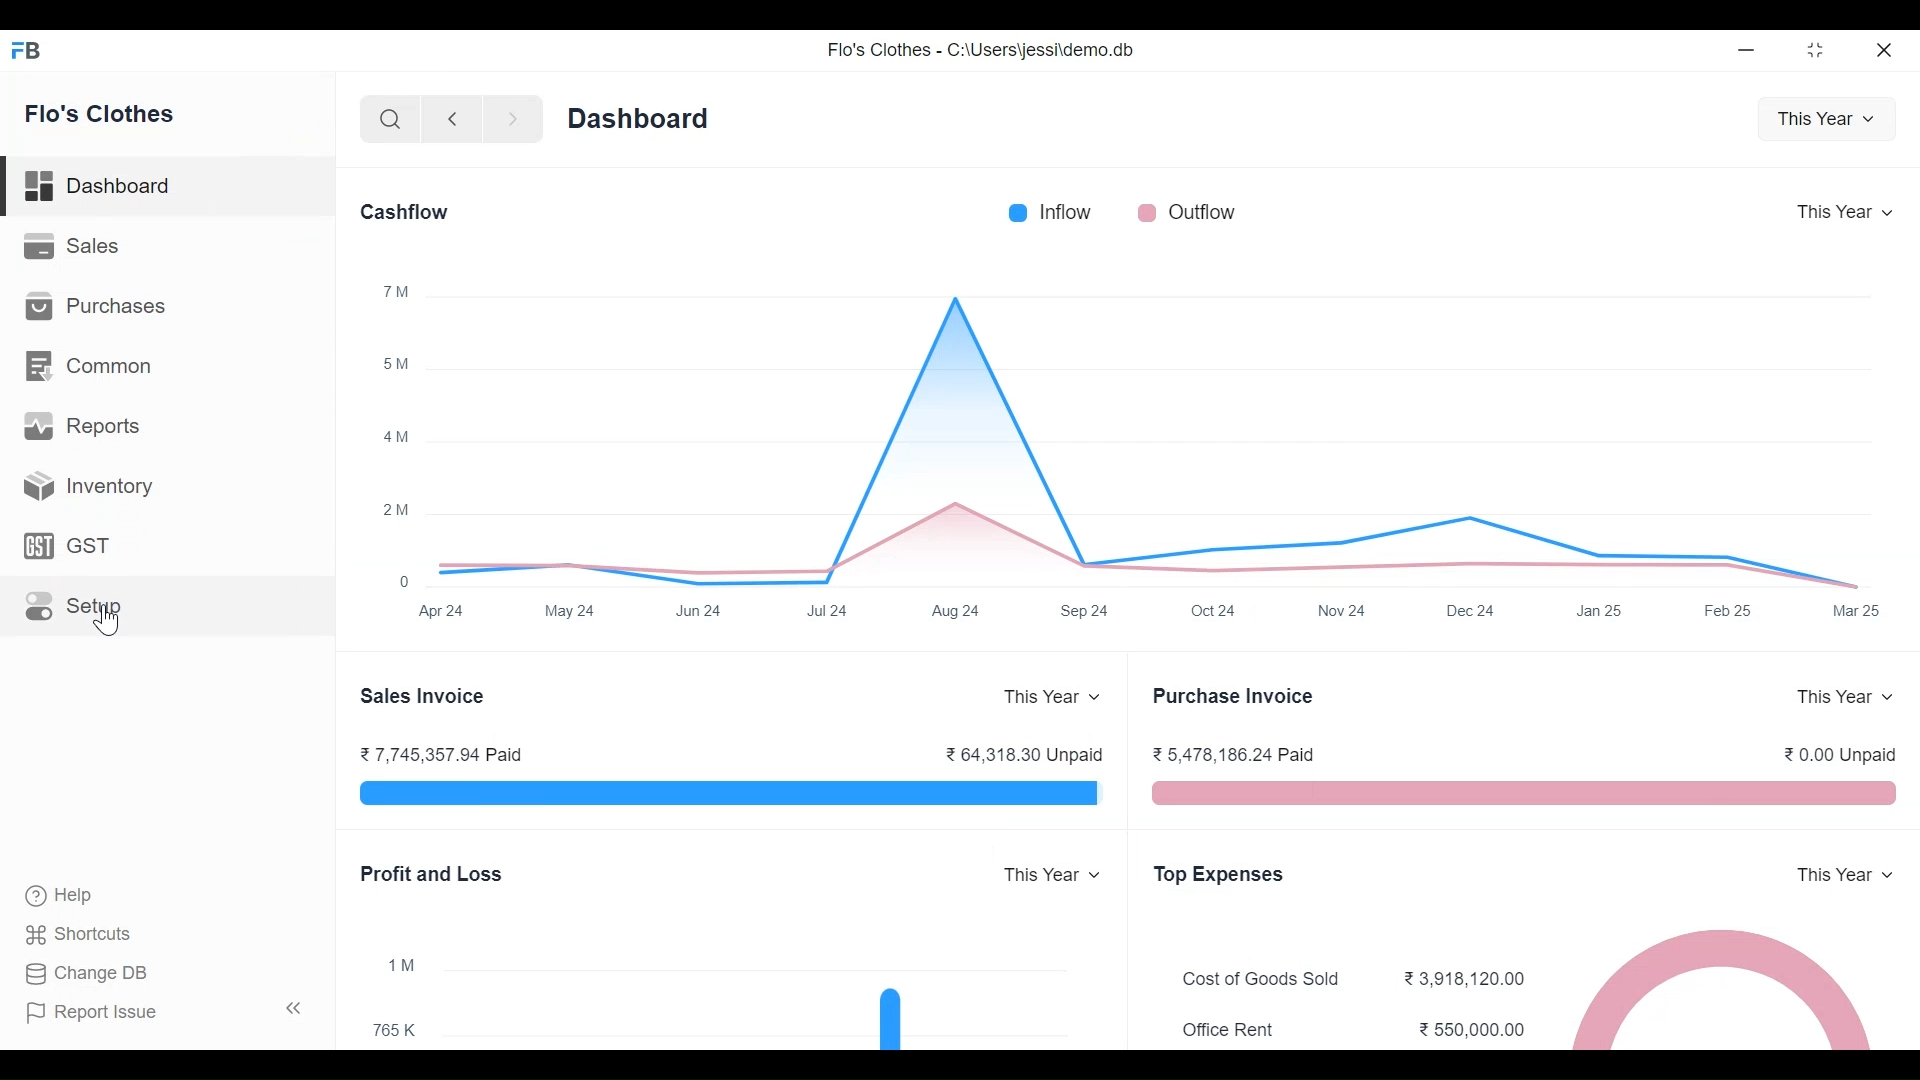  I want to click on Jun 24, so click(697, 613).